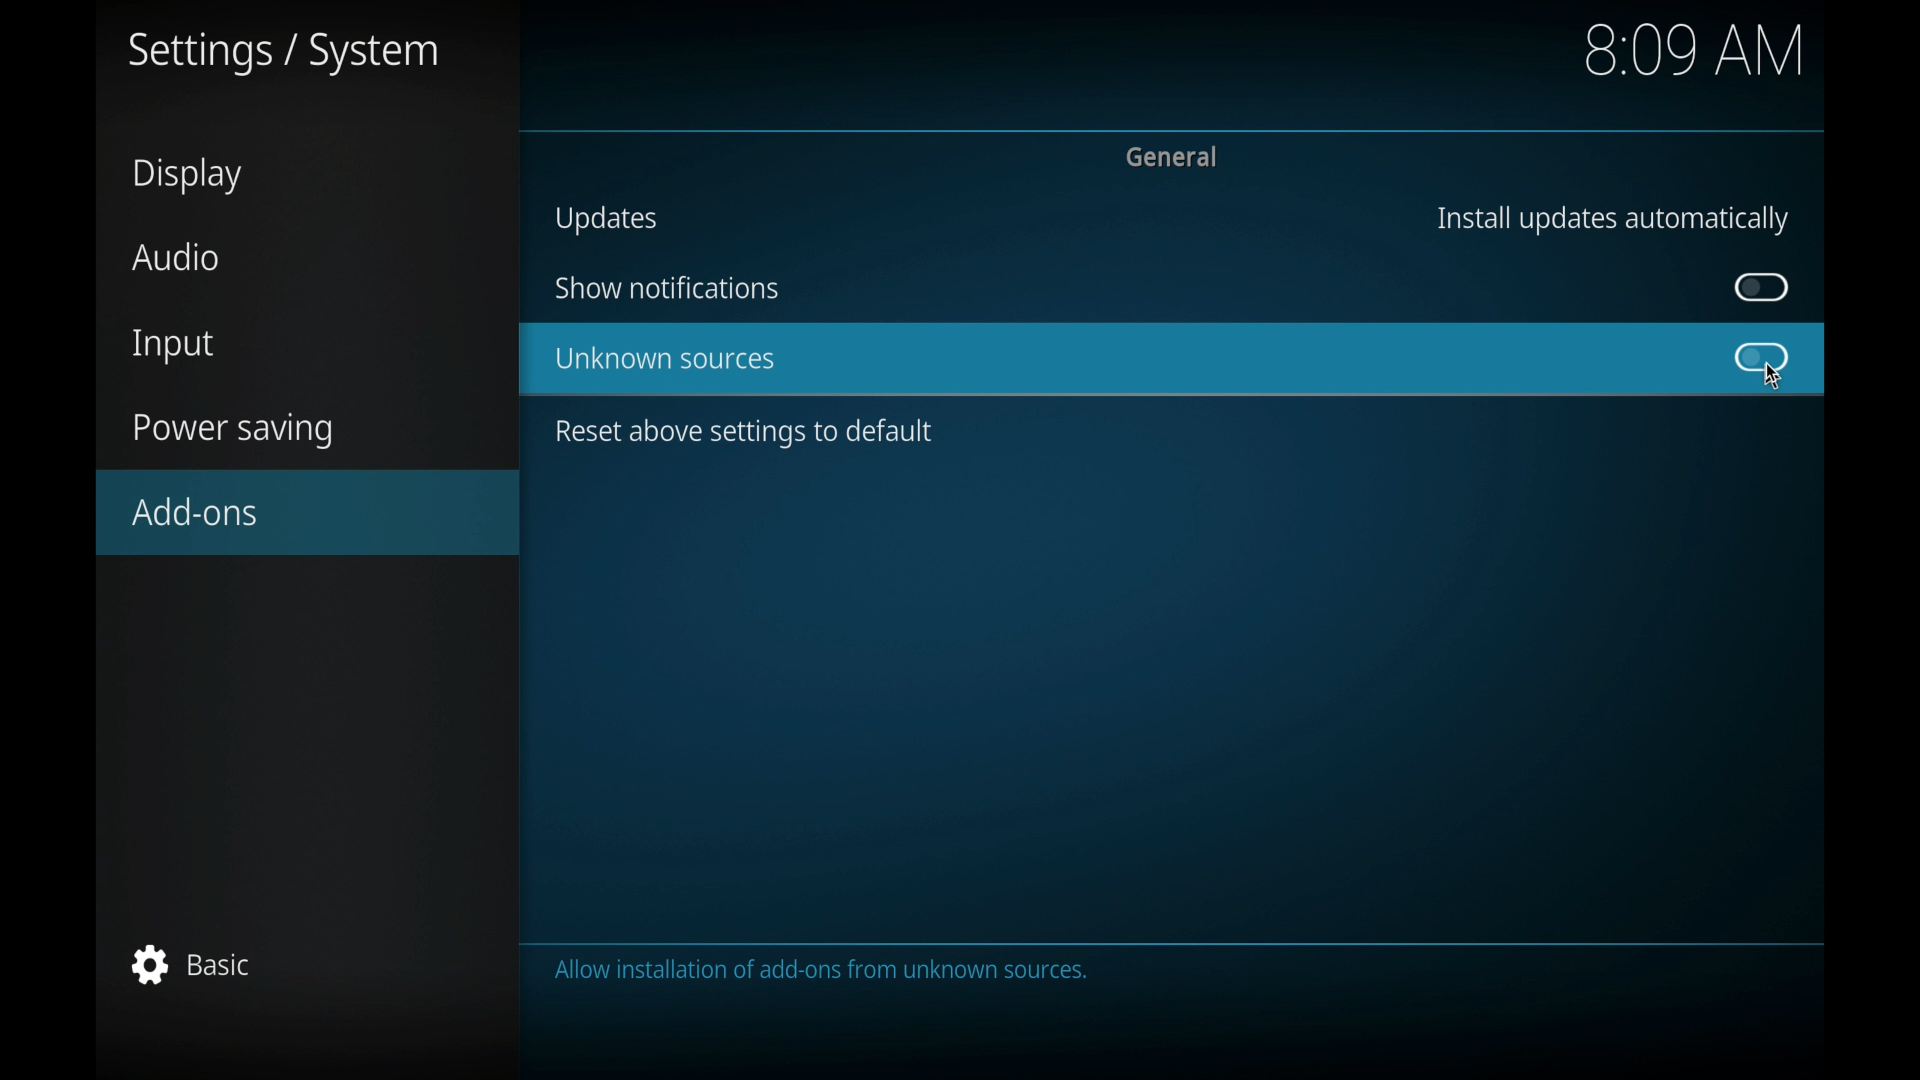  What do you see at coordinates (175, 347) in the screenshot?
I see `input` at bounding box center [175, 347].